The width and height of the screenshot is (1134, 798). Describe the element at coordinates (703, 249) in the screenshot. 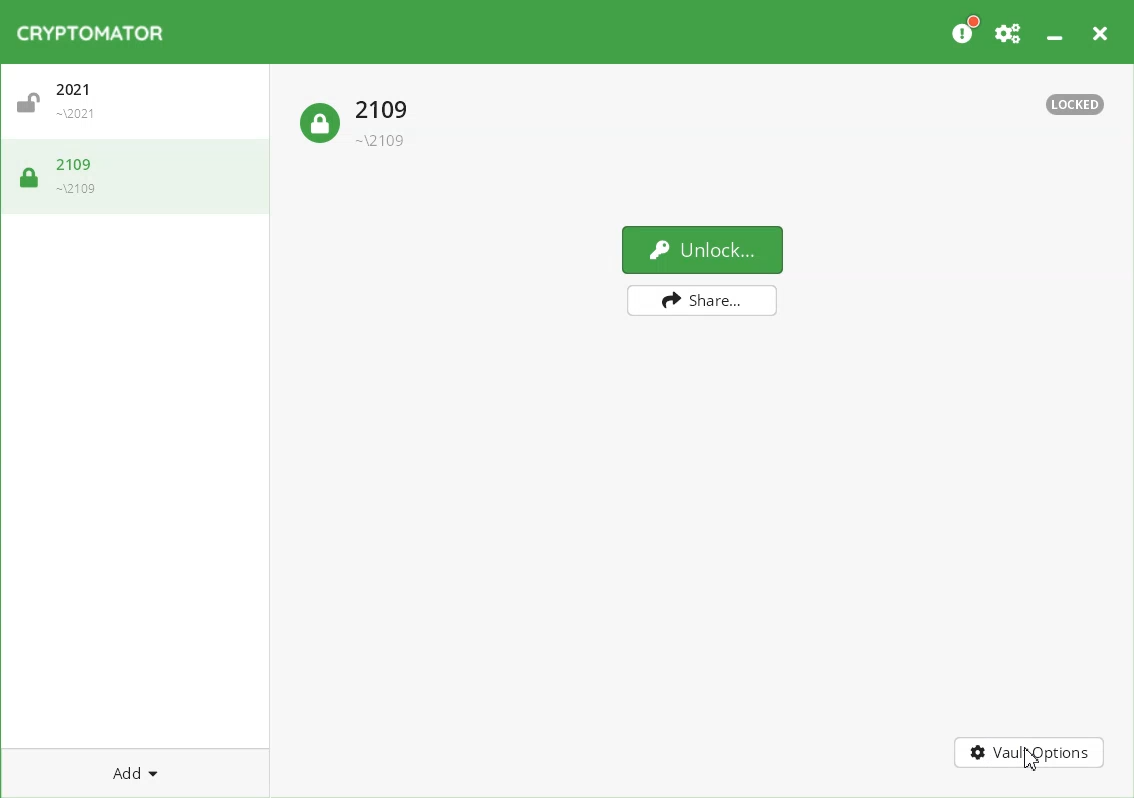

I see `Unlock` at that location.